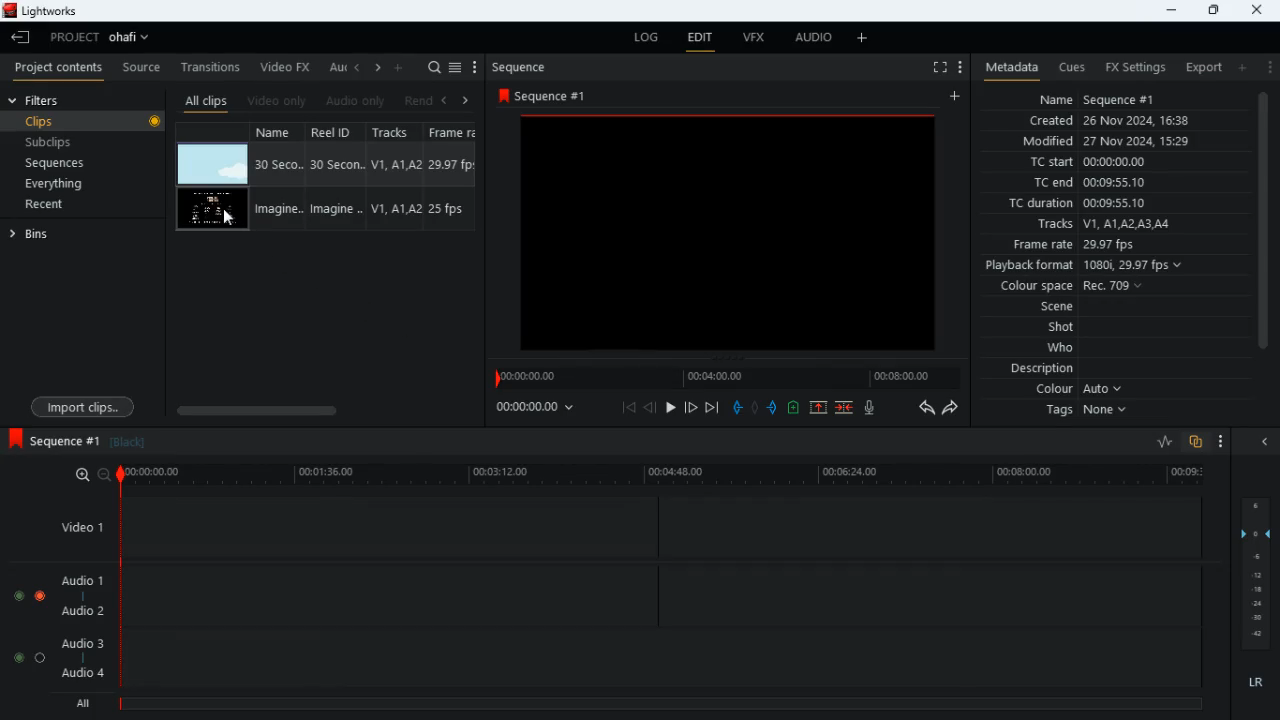  What do you see at coordinates (668, 476) in the screenshot?
I see `timeline` at bounding box center [668, 476].